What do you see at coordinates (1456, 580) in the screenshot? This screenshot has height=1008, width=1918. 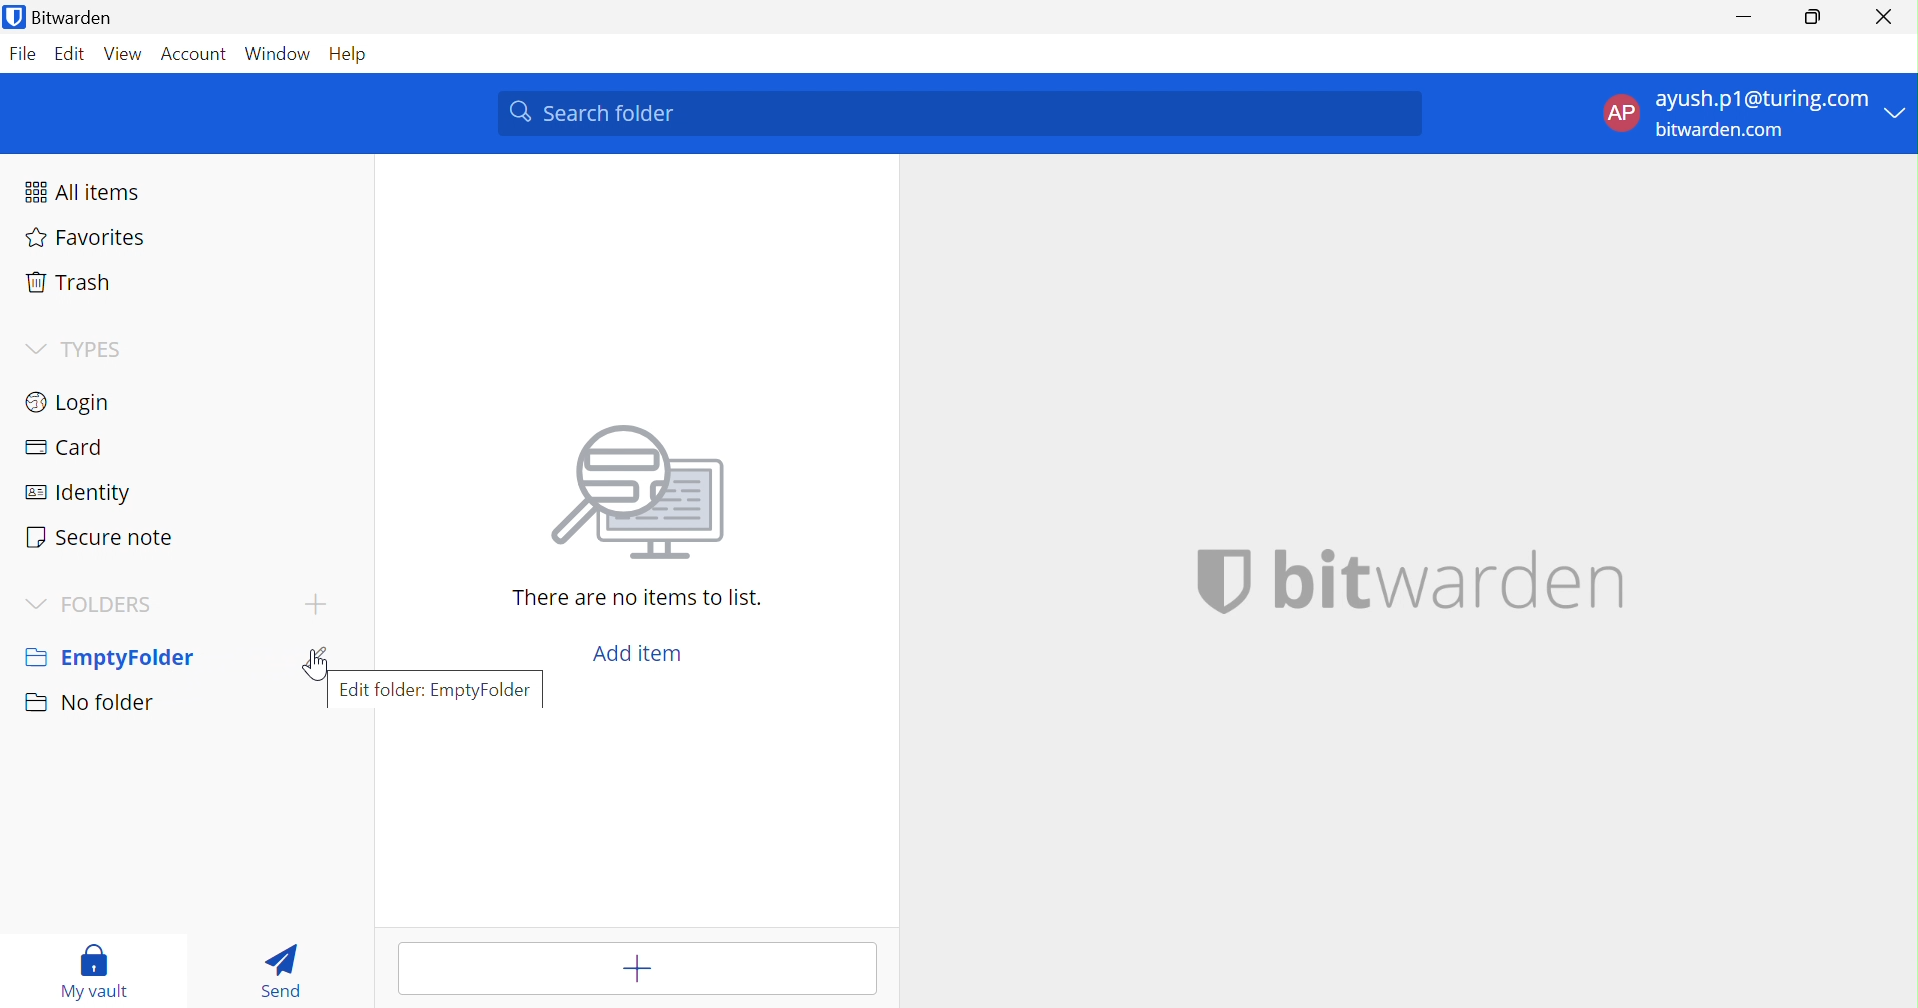 I see `bitwarden` at bounding box center [1456, 580].